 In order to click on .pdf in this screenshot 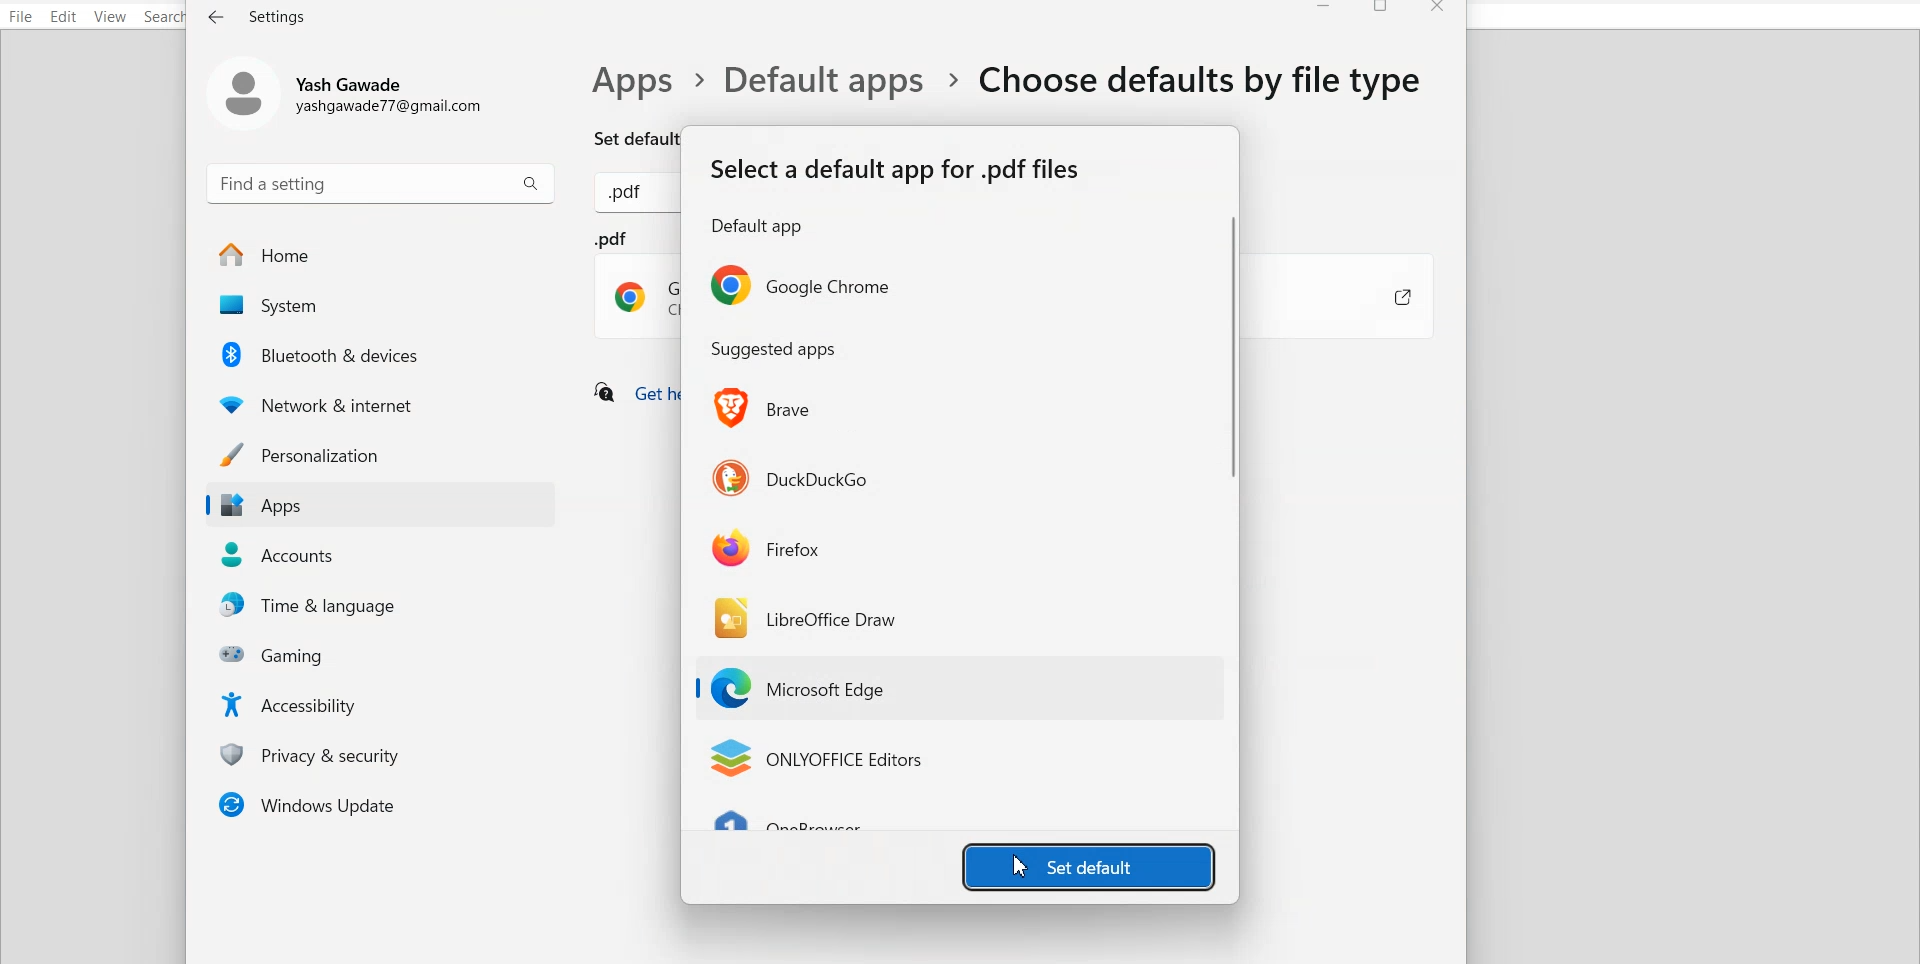, I will do `click(638, 285)`.